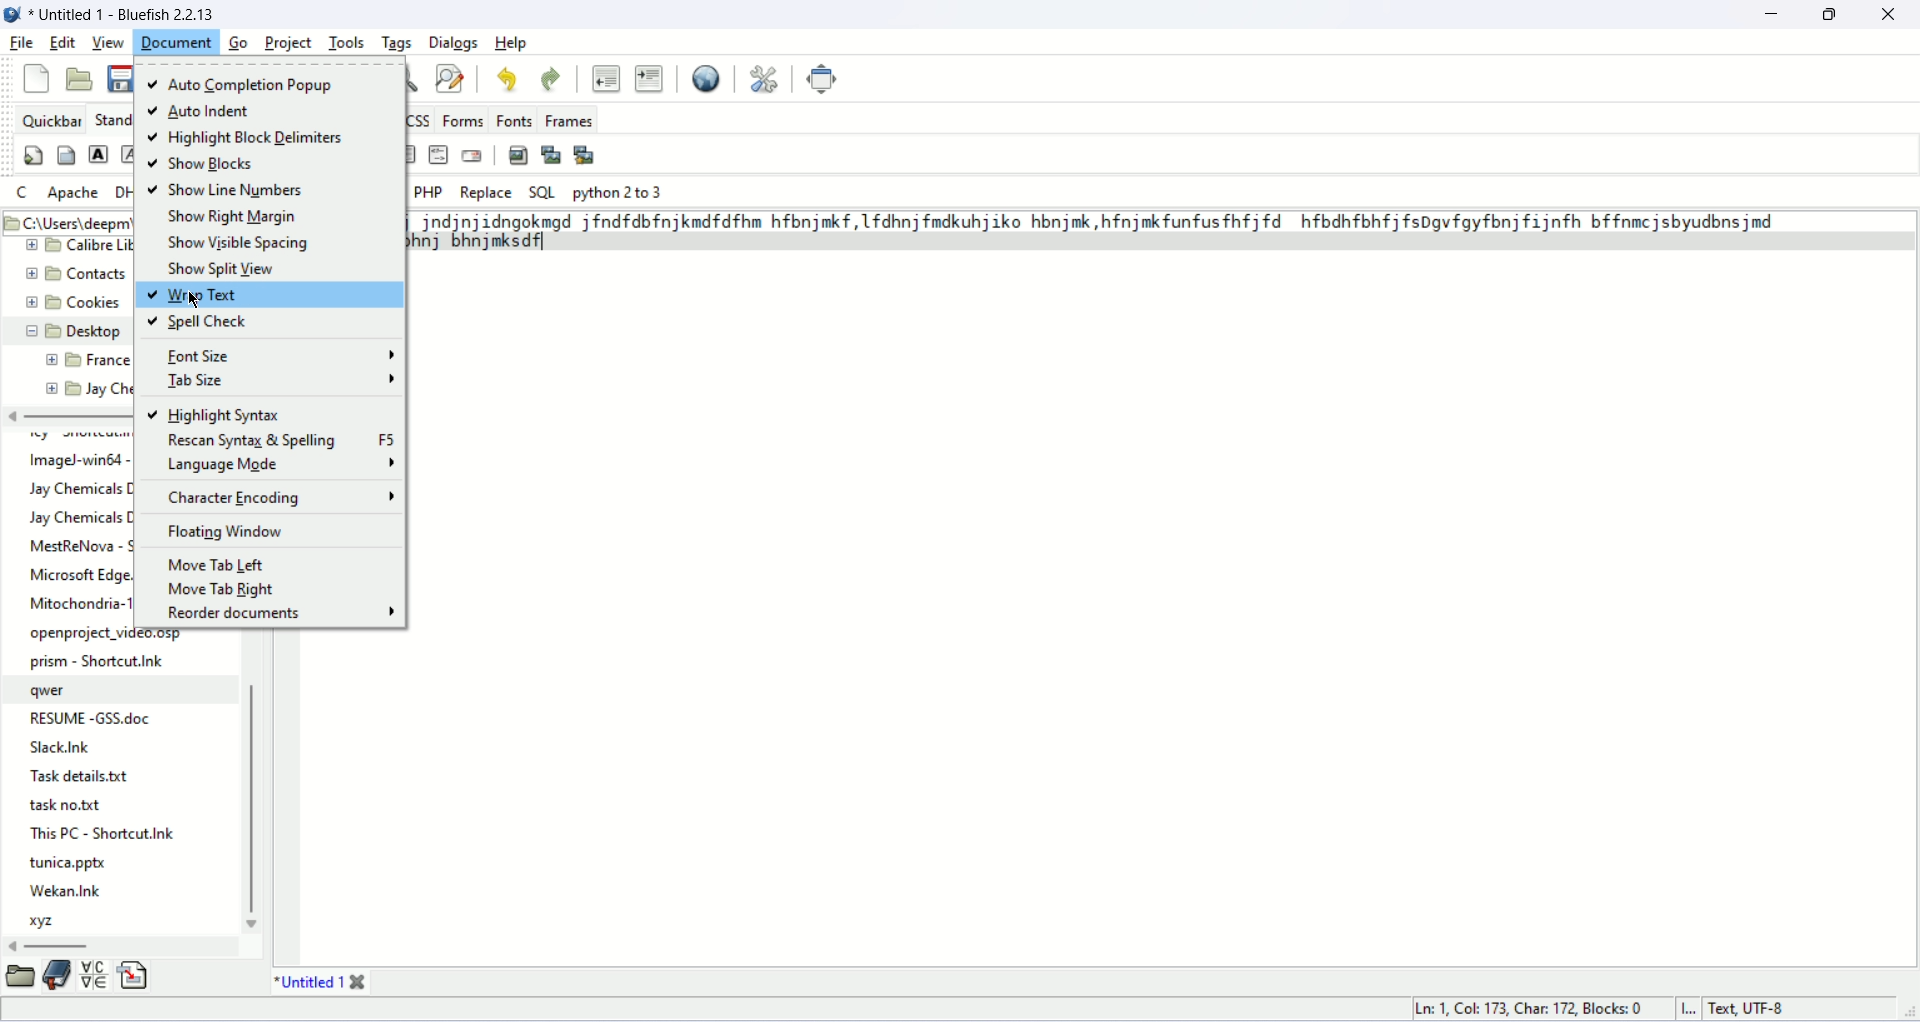 The image size is (1920, 1022). What do you see at coordinates (210, 564) in the screenshot?
I see `move tab left` at bounding box center [210, 564].